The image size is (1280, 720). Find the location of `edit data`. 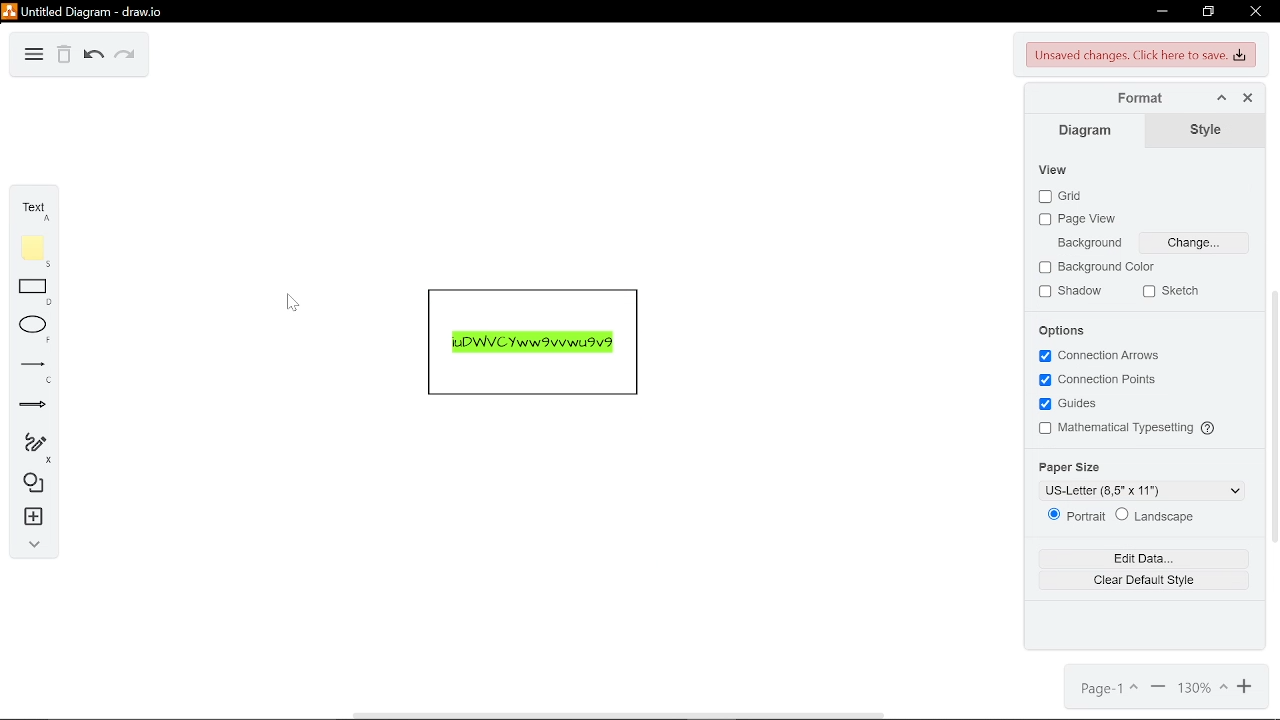

edit data is located at coordinates (1143, 579).